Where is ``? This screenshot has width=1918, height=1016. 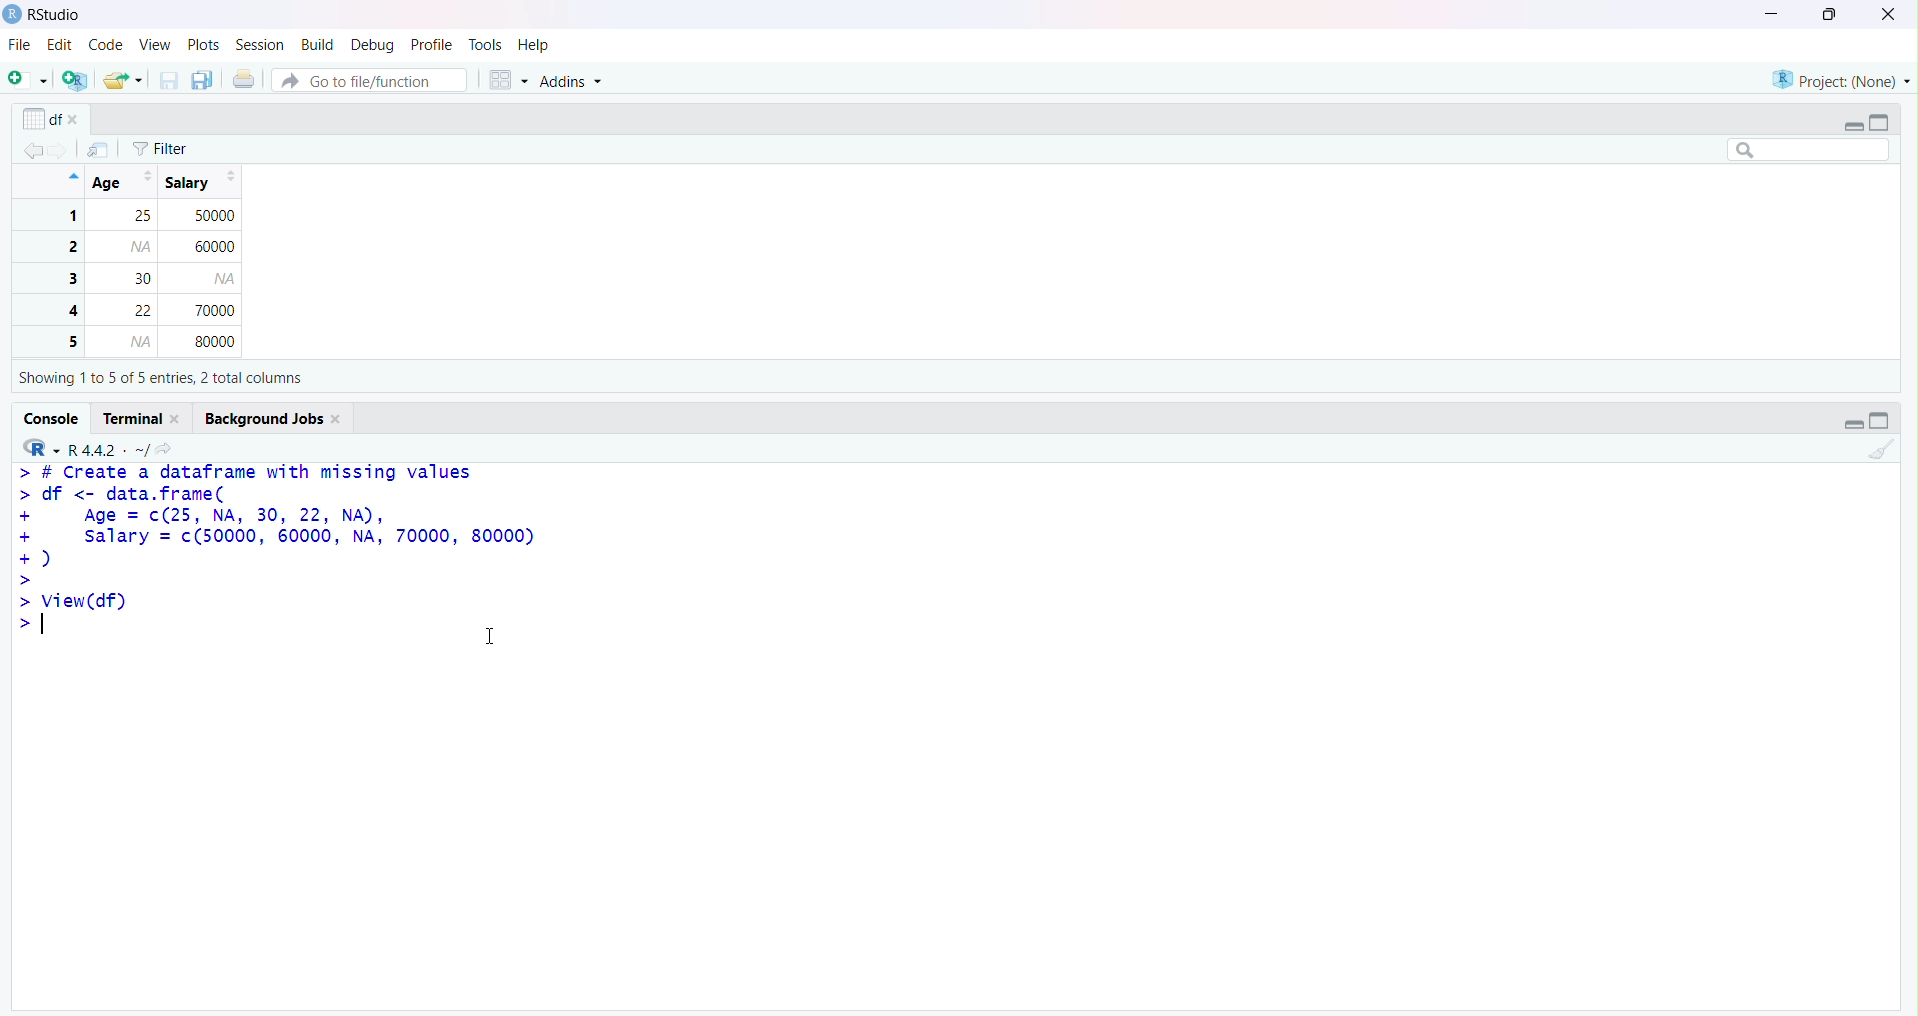  is located at coordinates (367, 76).